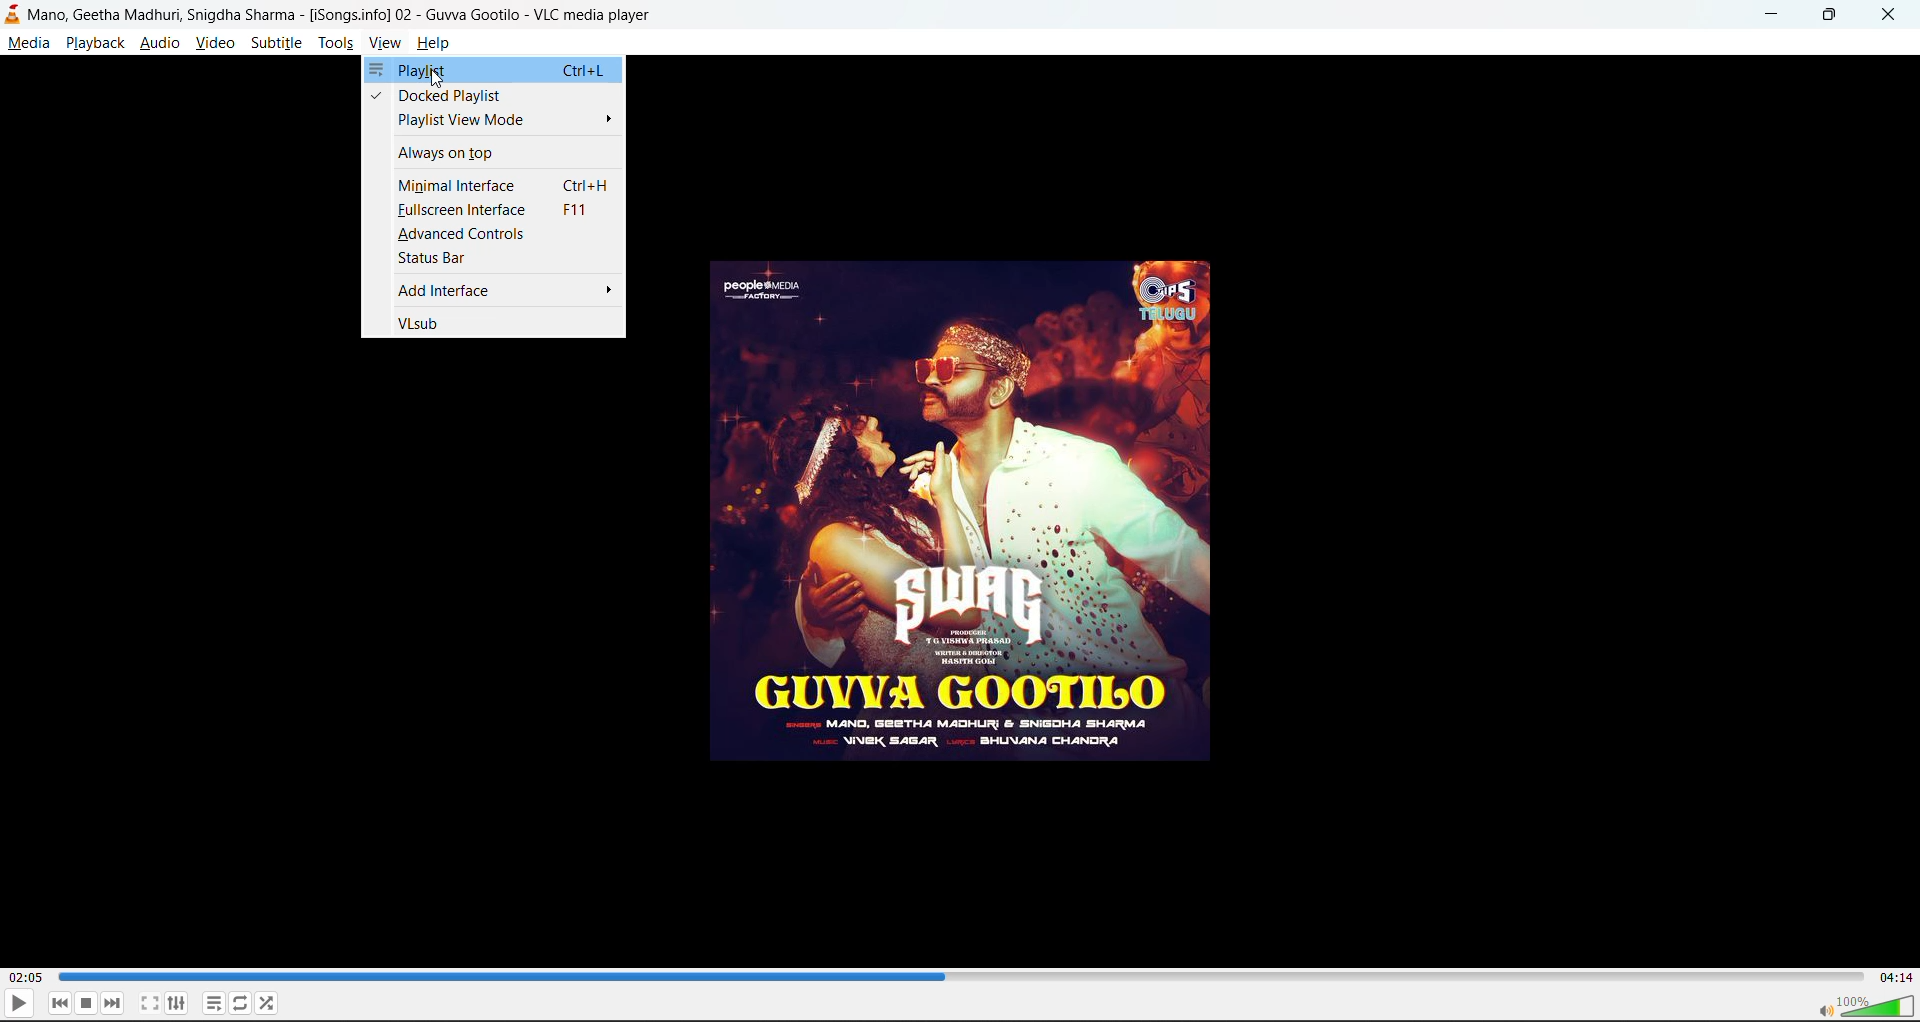 The width and height of the screenshot is (1920, 1022). Describe the element at coordinates (178, 1003) in the screenshot. I see `settings` at that location.